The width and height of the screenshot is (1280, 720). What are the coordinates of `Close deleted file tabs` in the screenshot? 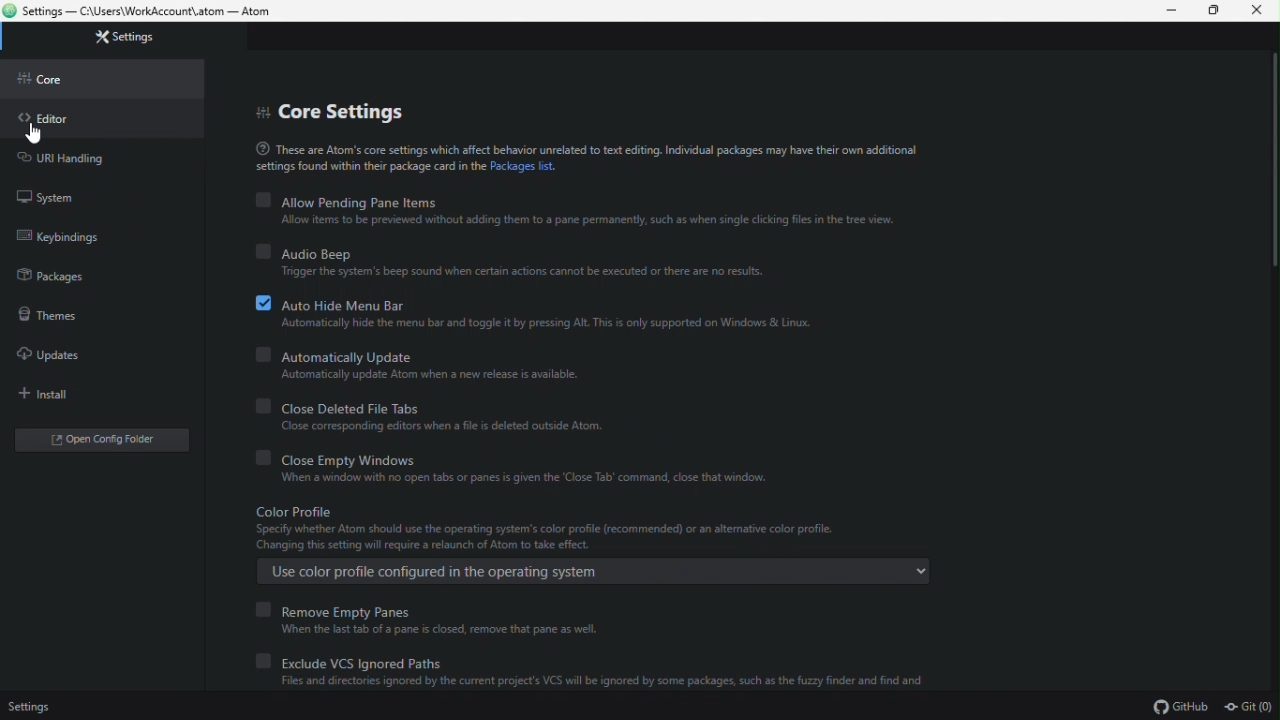 It's located at (443, 405).